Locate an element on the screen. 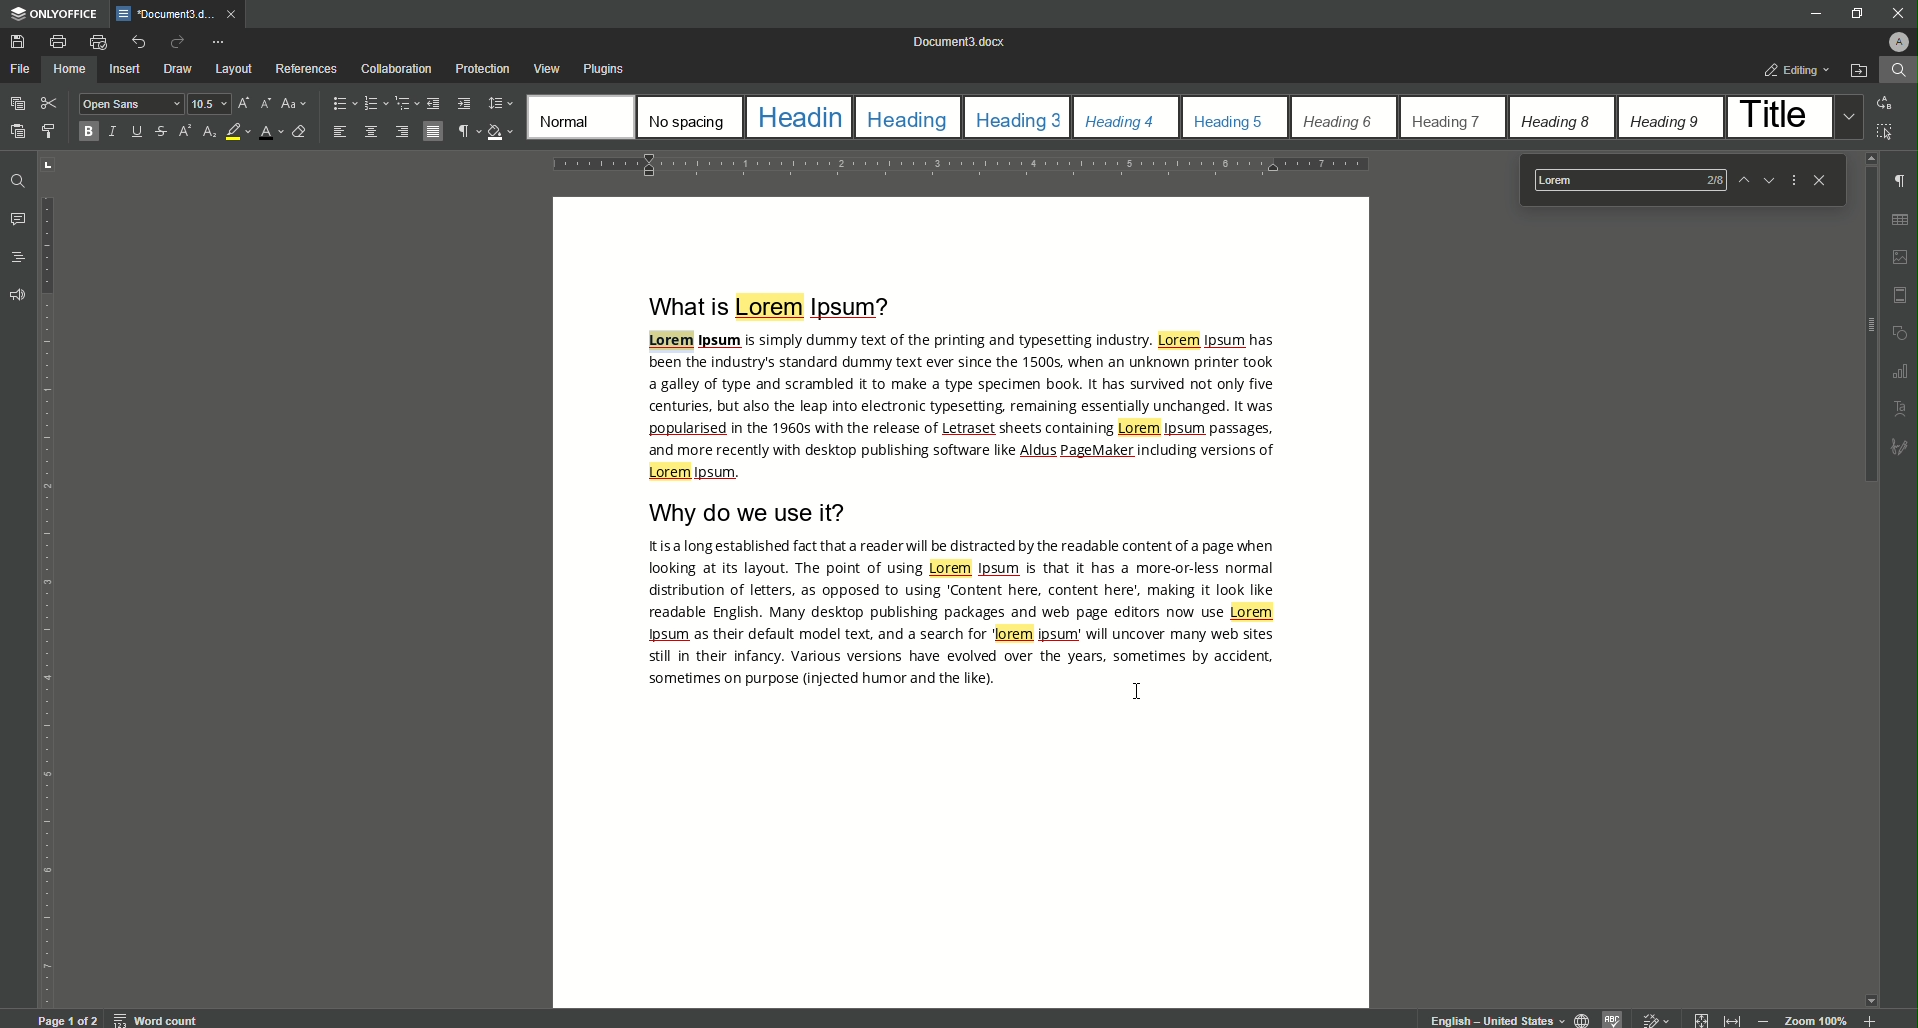 This screenshot has height=1028, width=1918. Replace is located at coordinates (1888, 102).